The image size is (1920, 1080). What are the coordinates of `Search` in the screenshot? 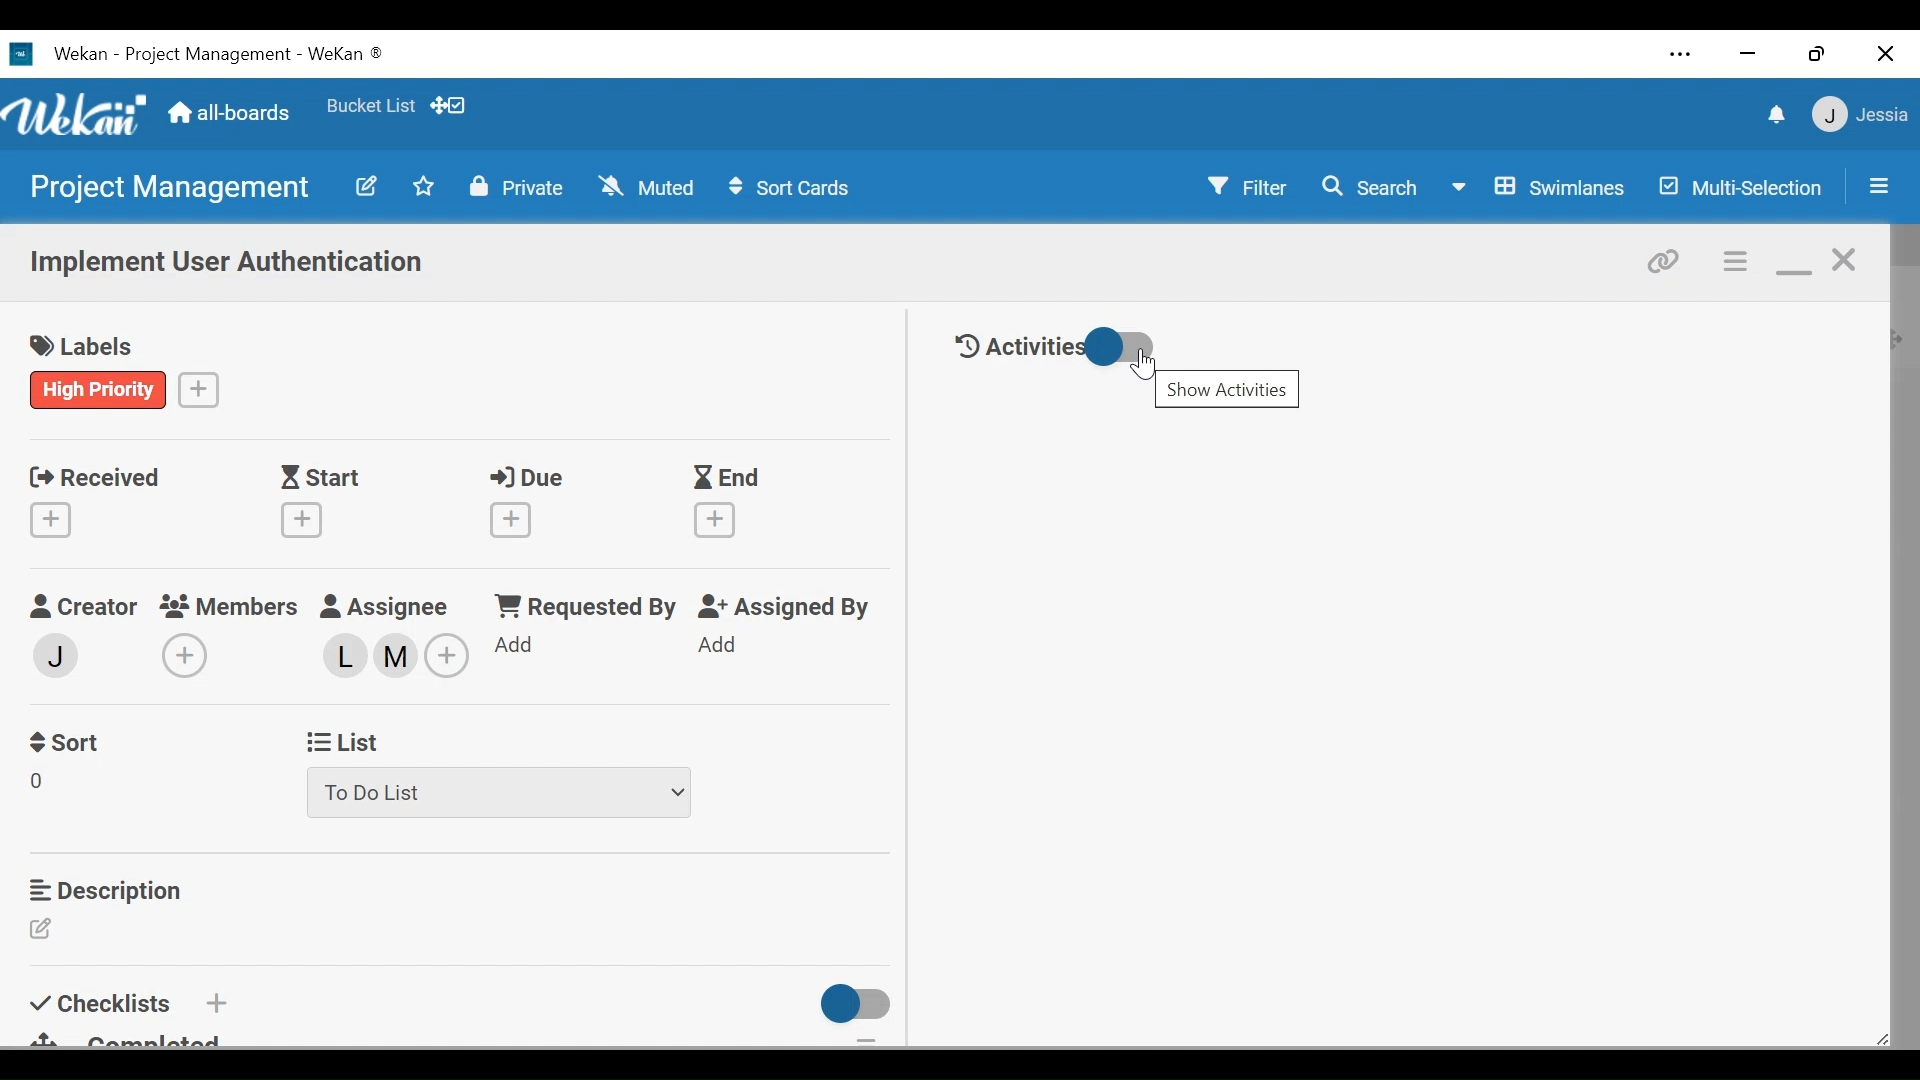 It's located at (1373, 187).